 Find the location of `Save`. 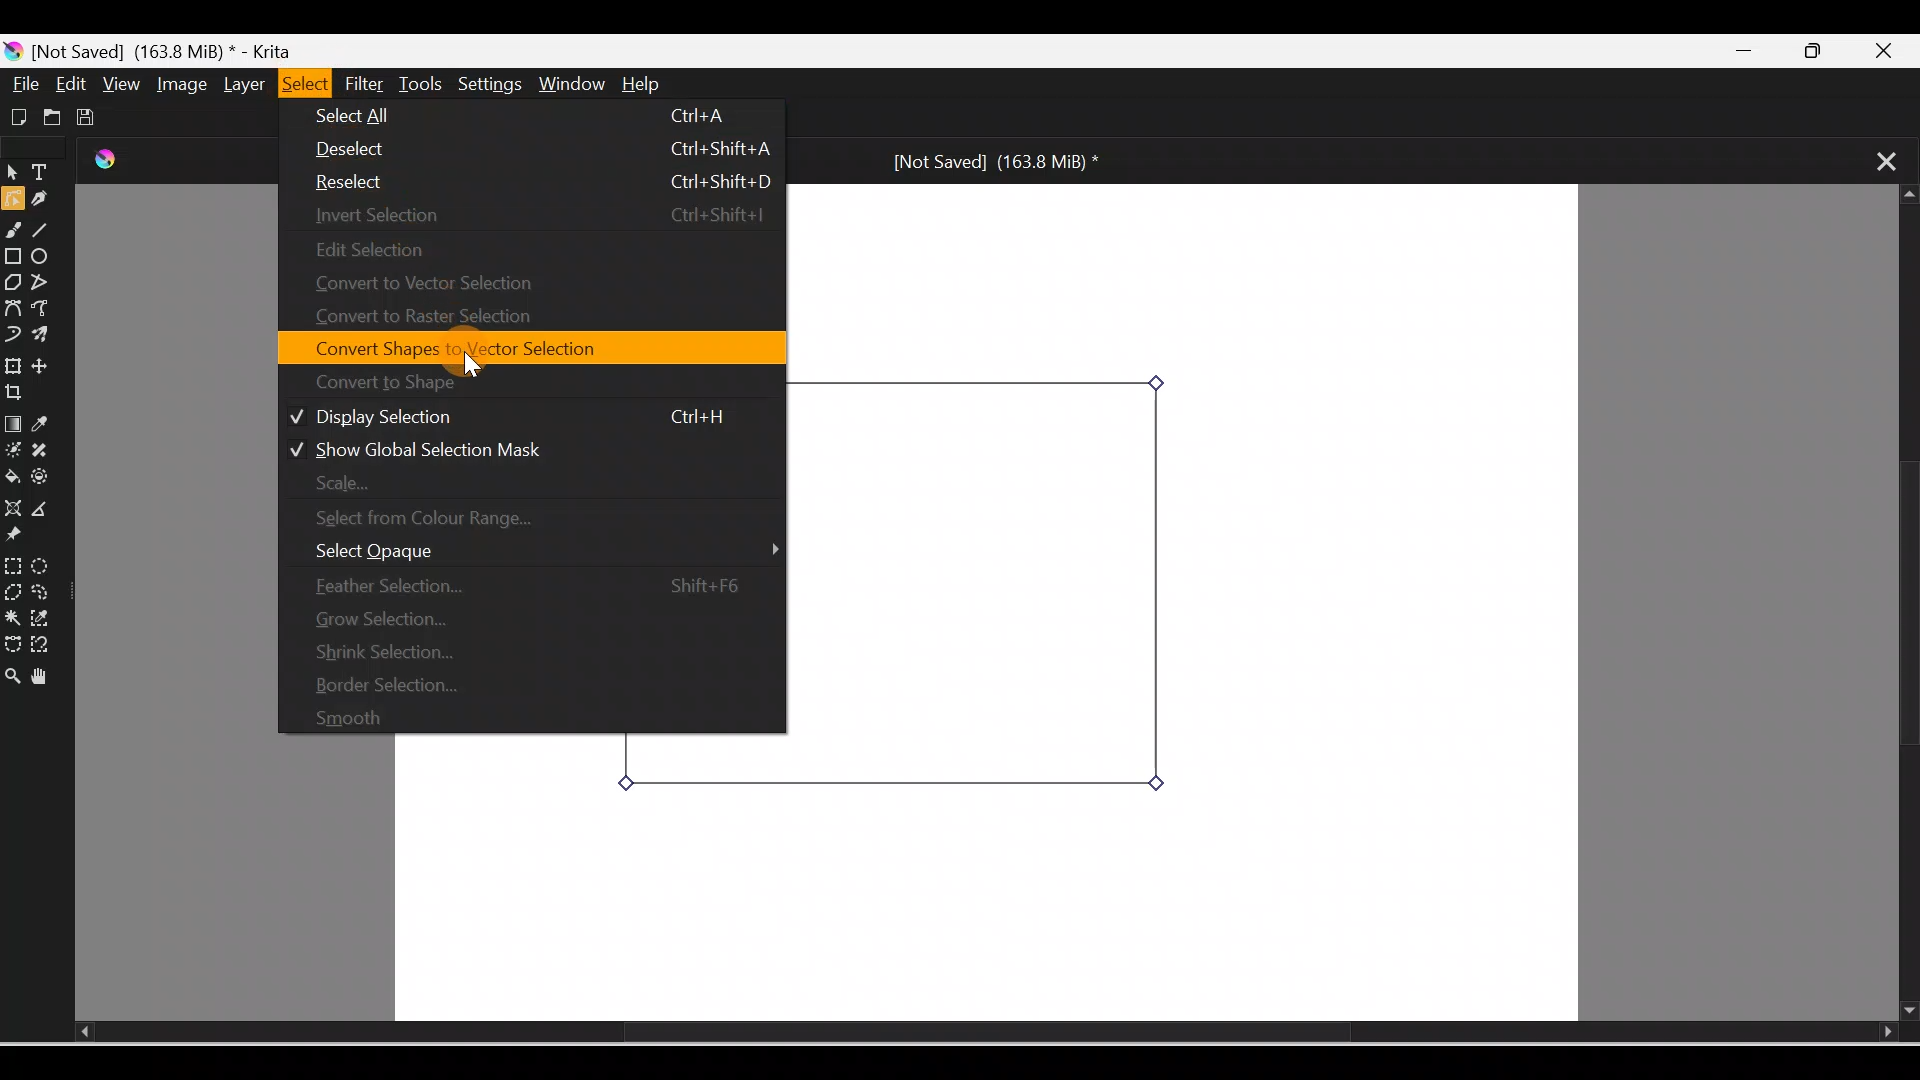

Save is located at coordinates (90, 114).